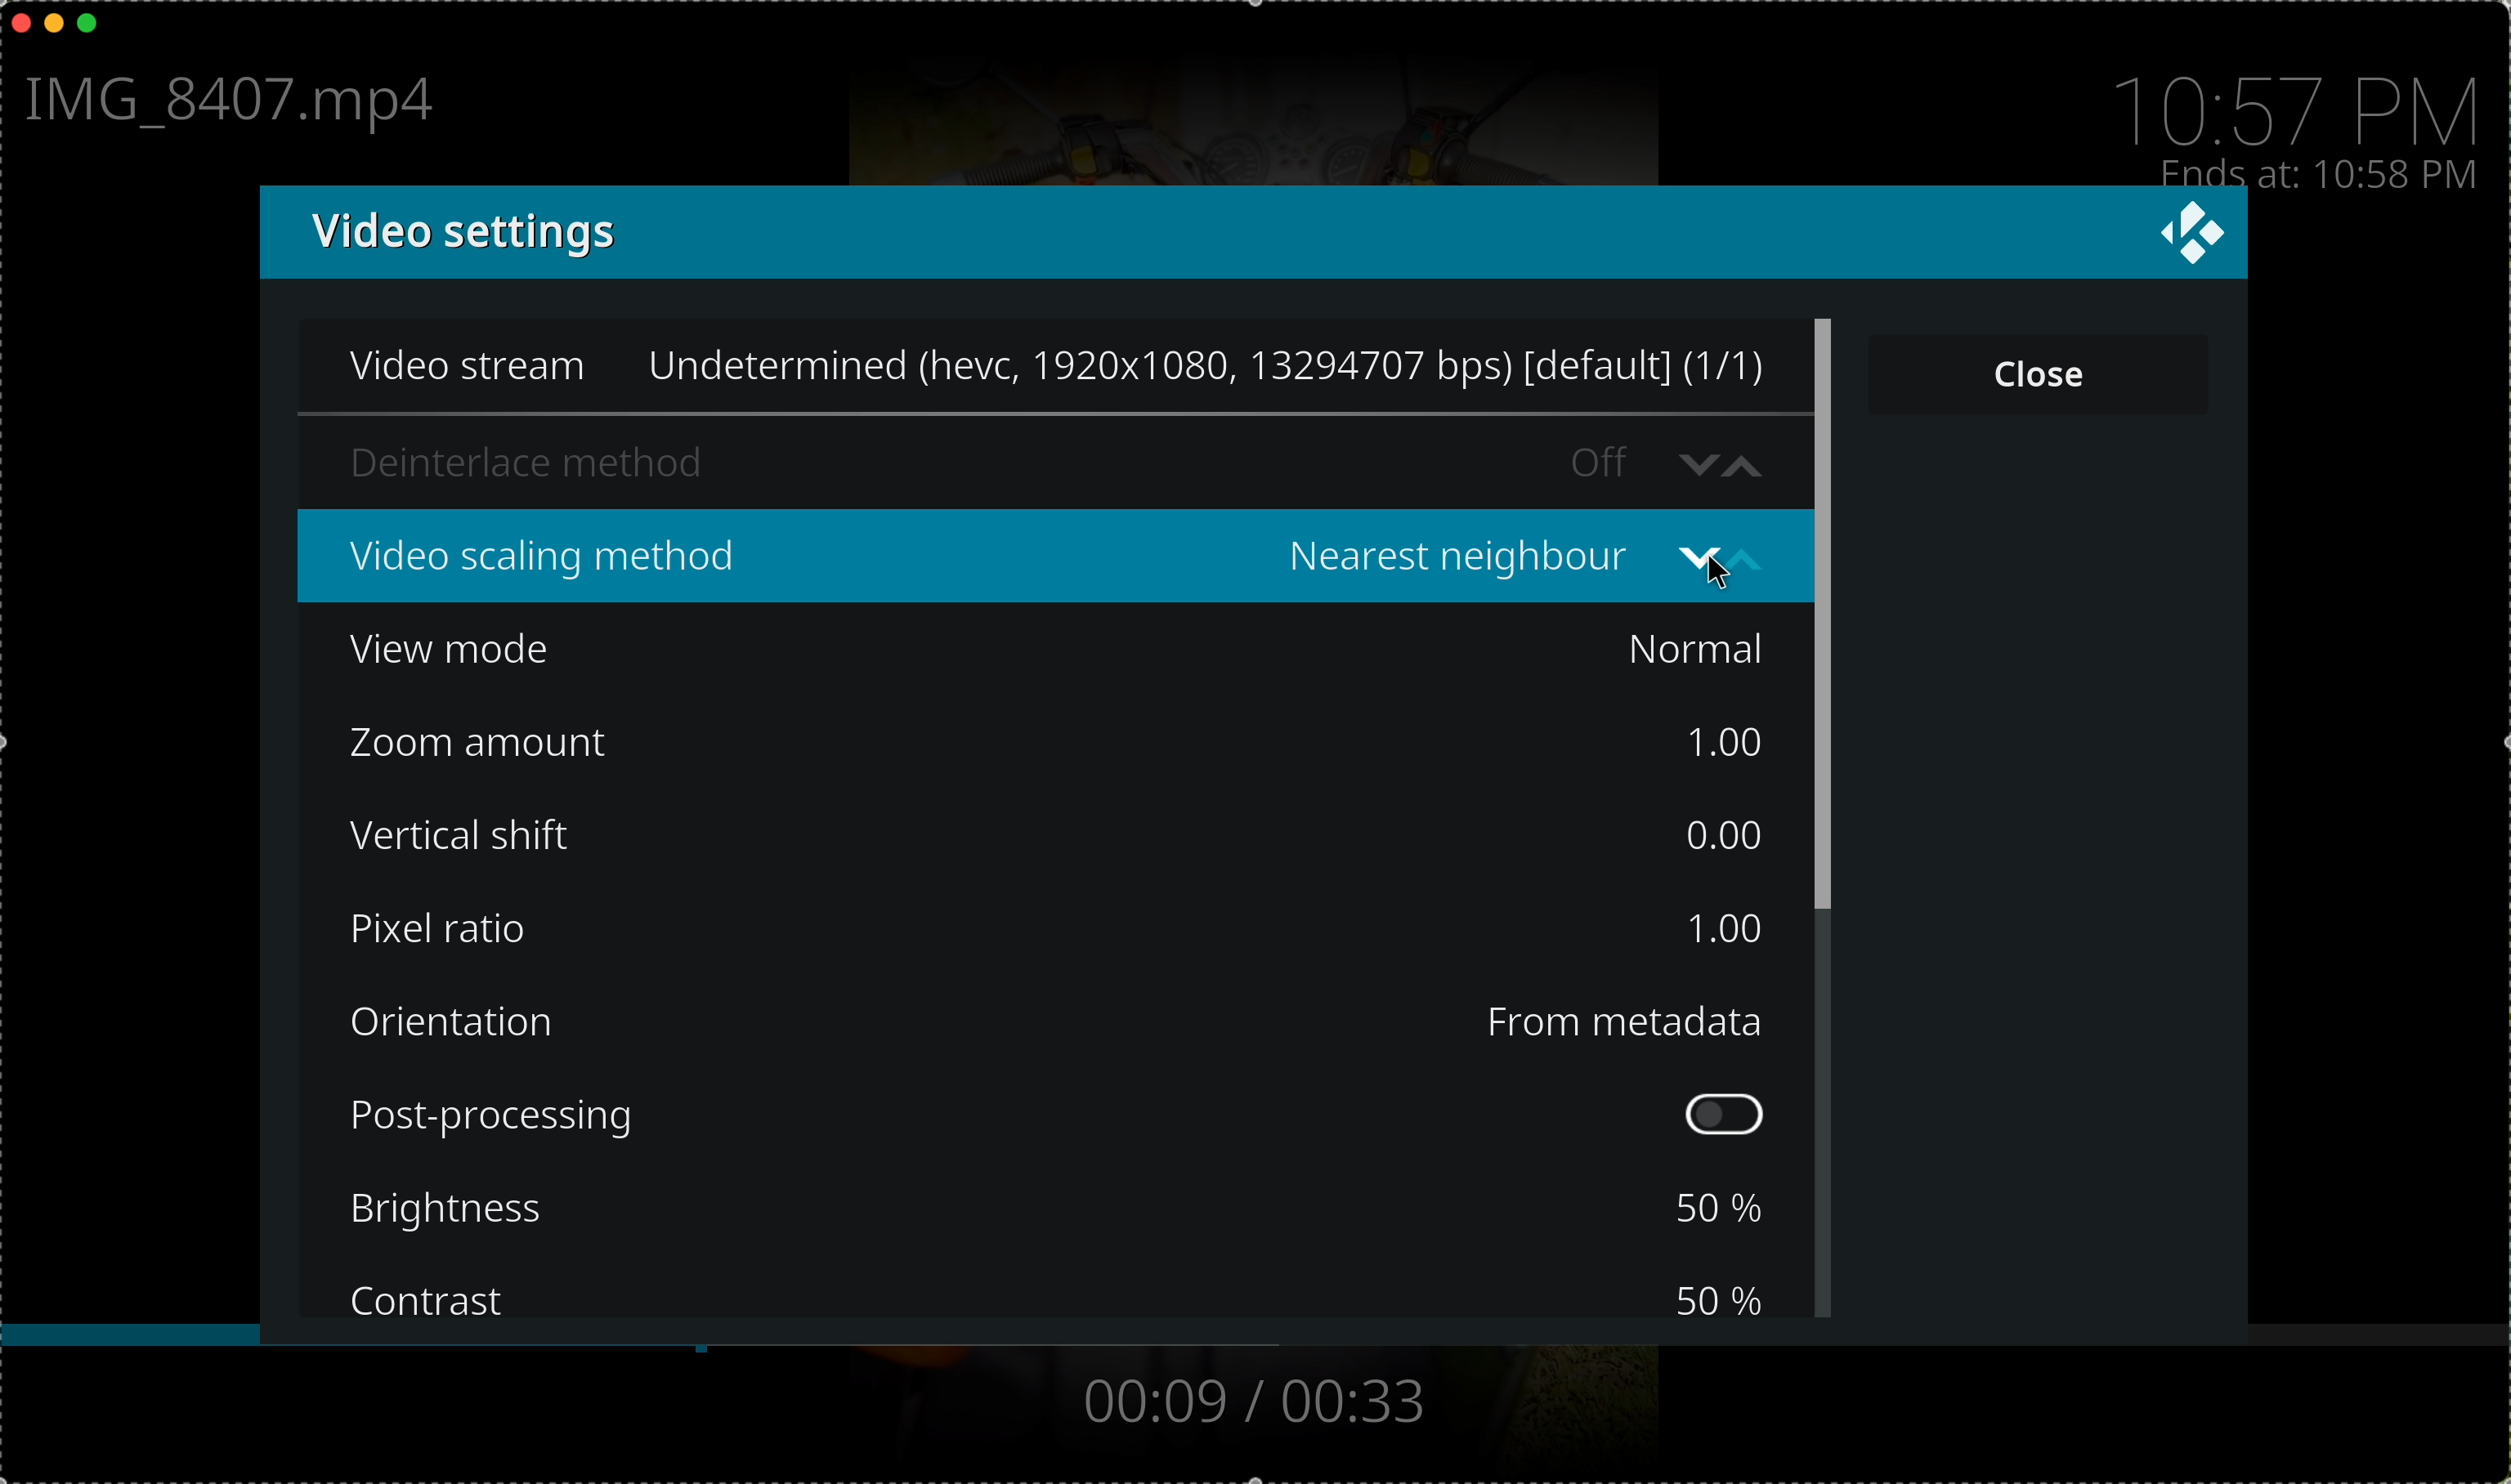 The height and width of the screenshot is (1484, 2511). Describe the element at coordinates (1056, 1293) in the screenshot. I see `contrast 50%` at that location.